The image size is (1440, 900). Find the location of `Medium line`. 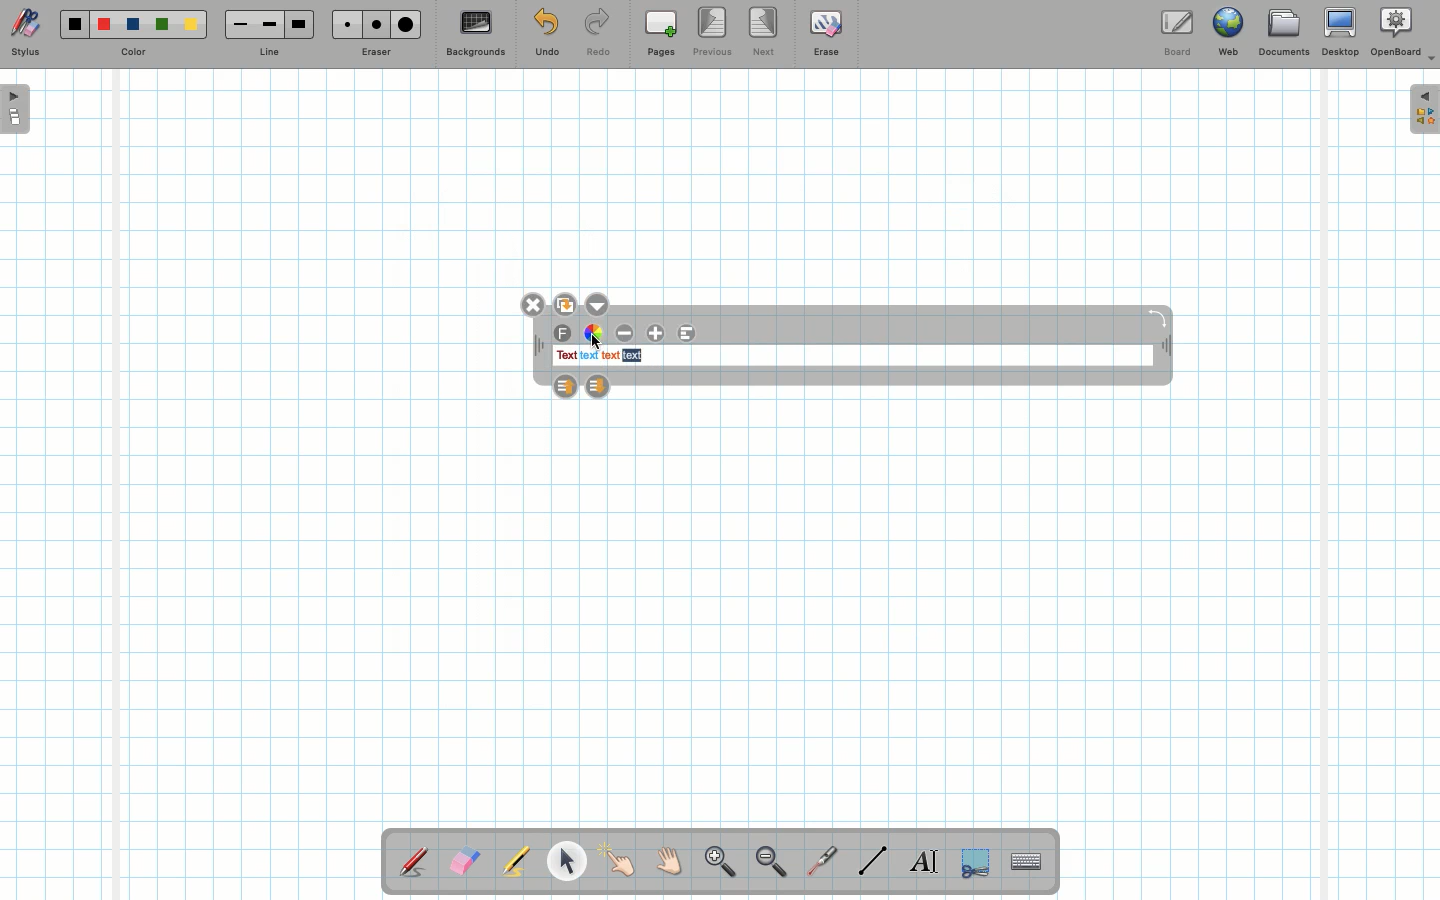

Medium line is located at coordinates (269, 24).